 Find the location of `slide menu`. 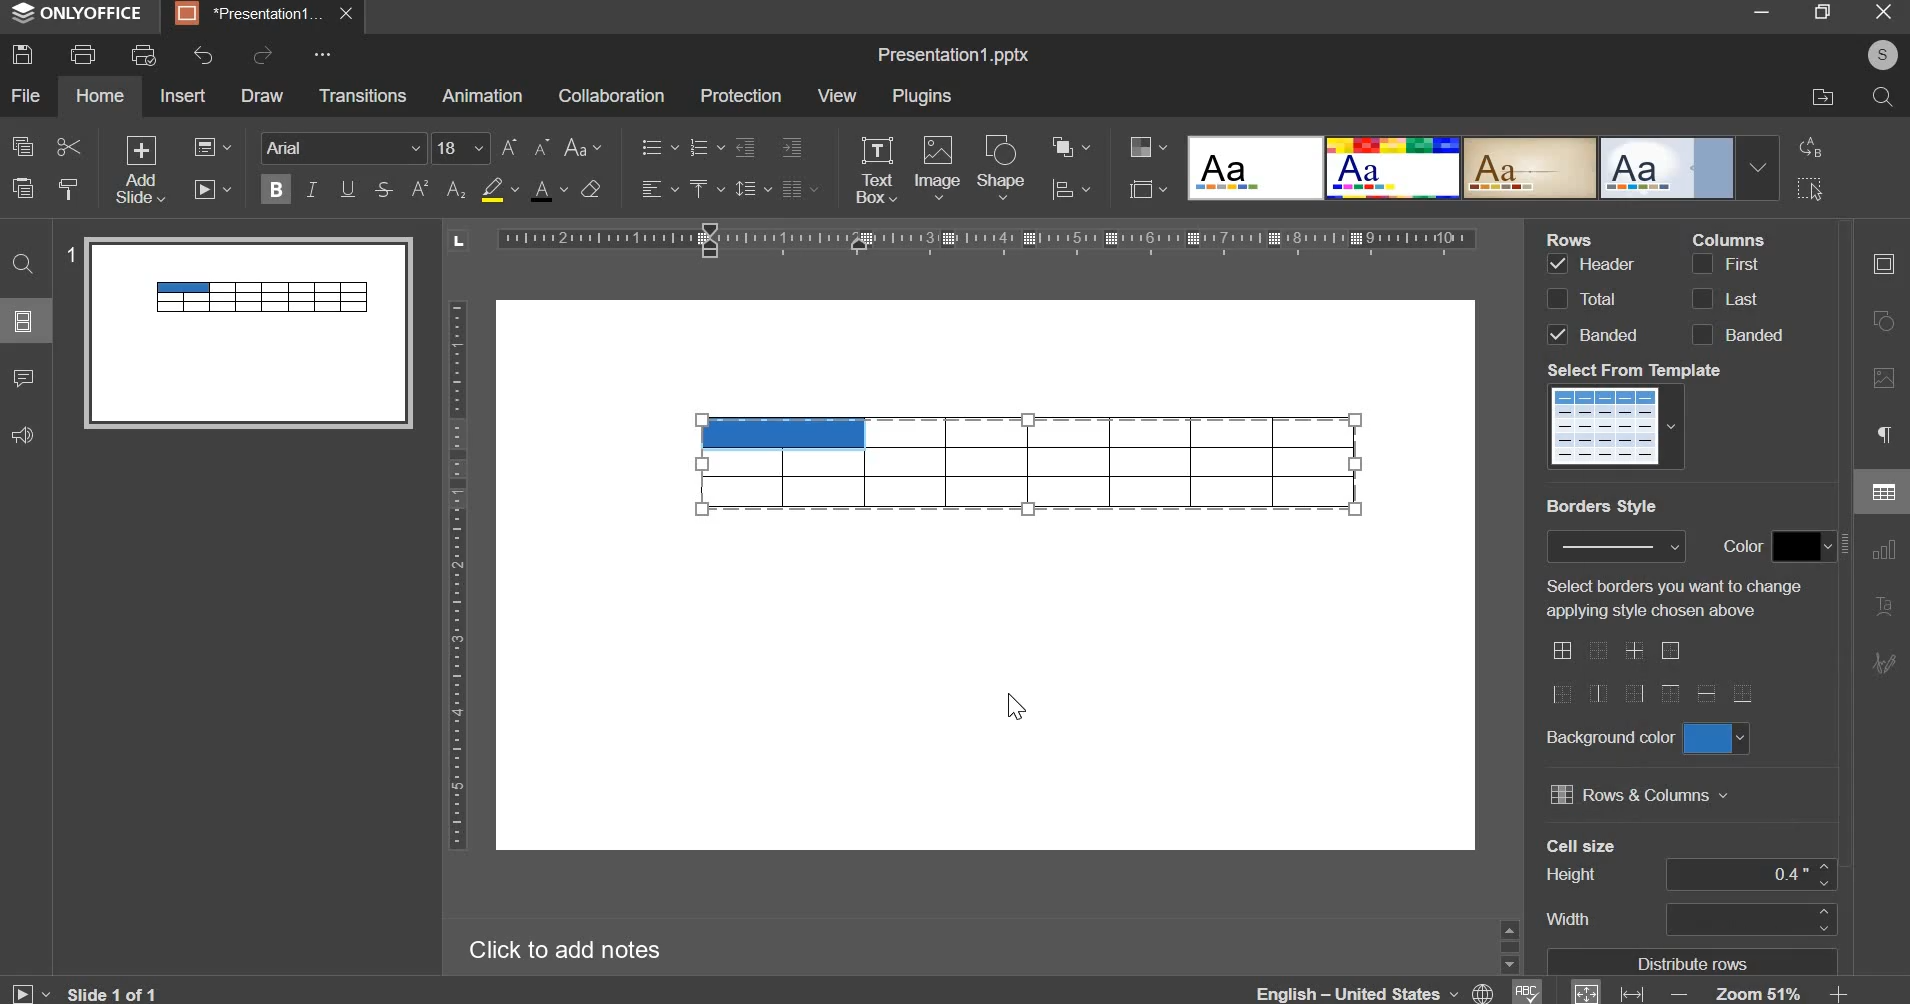

slide menu is located at coordinates (23, 321).